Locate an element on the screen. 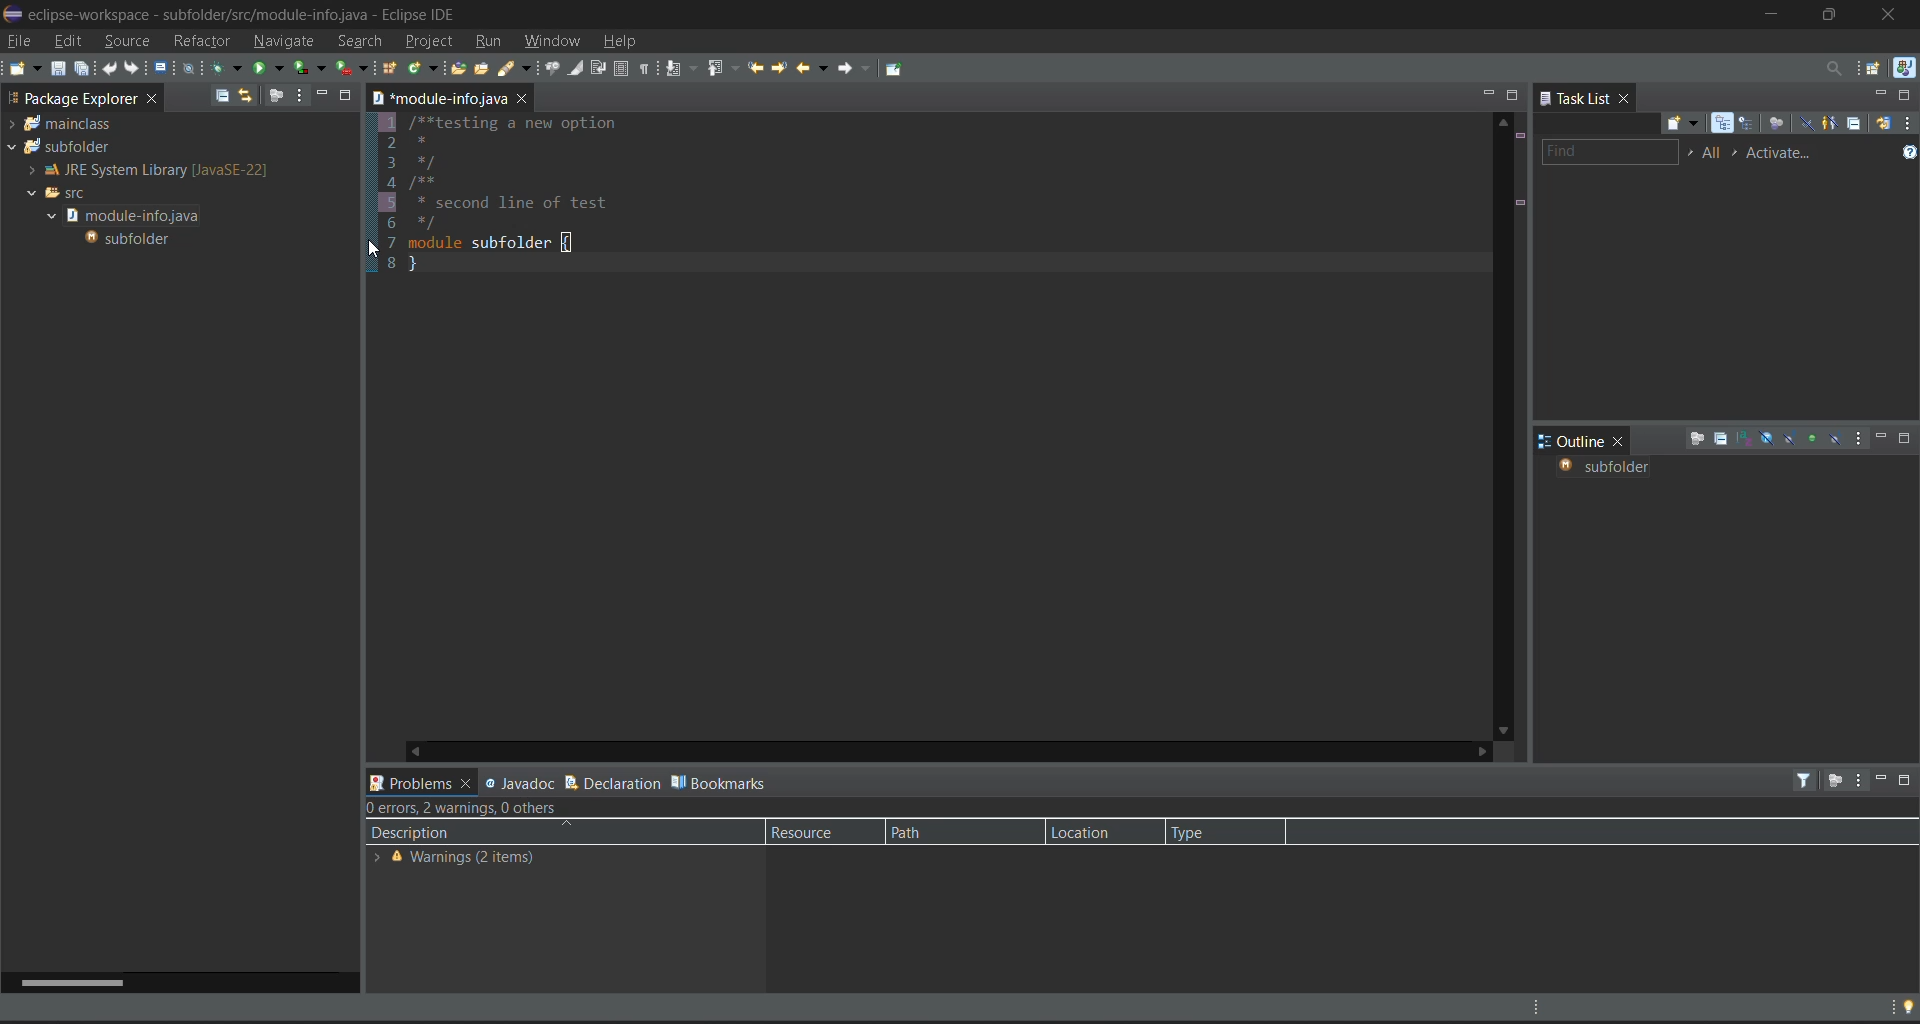 This screenshot has width=1920, height=1024.  is located at coordinates (526, 100).